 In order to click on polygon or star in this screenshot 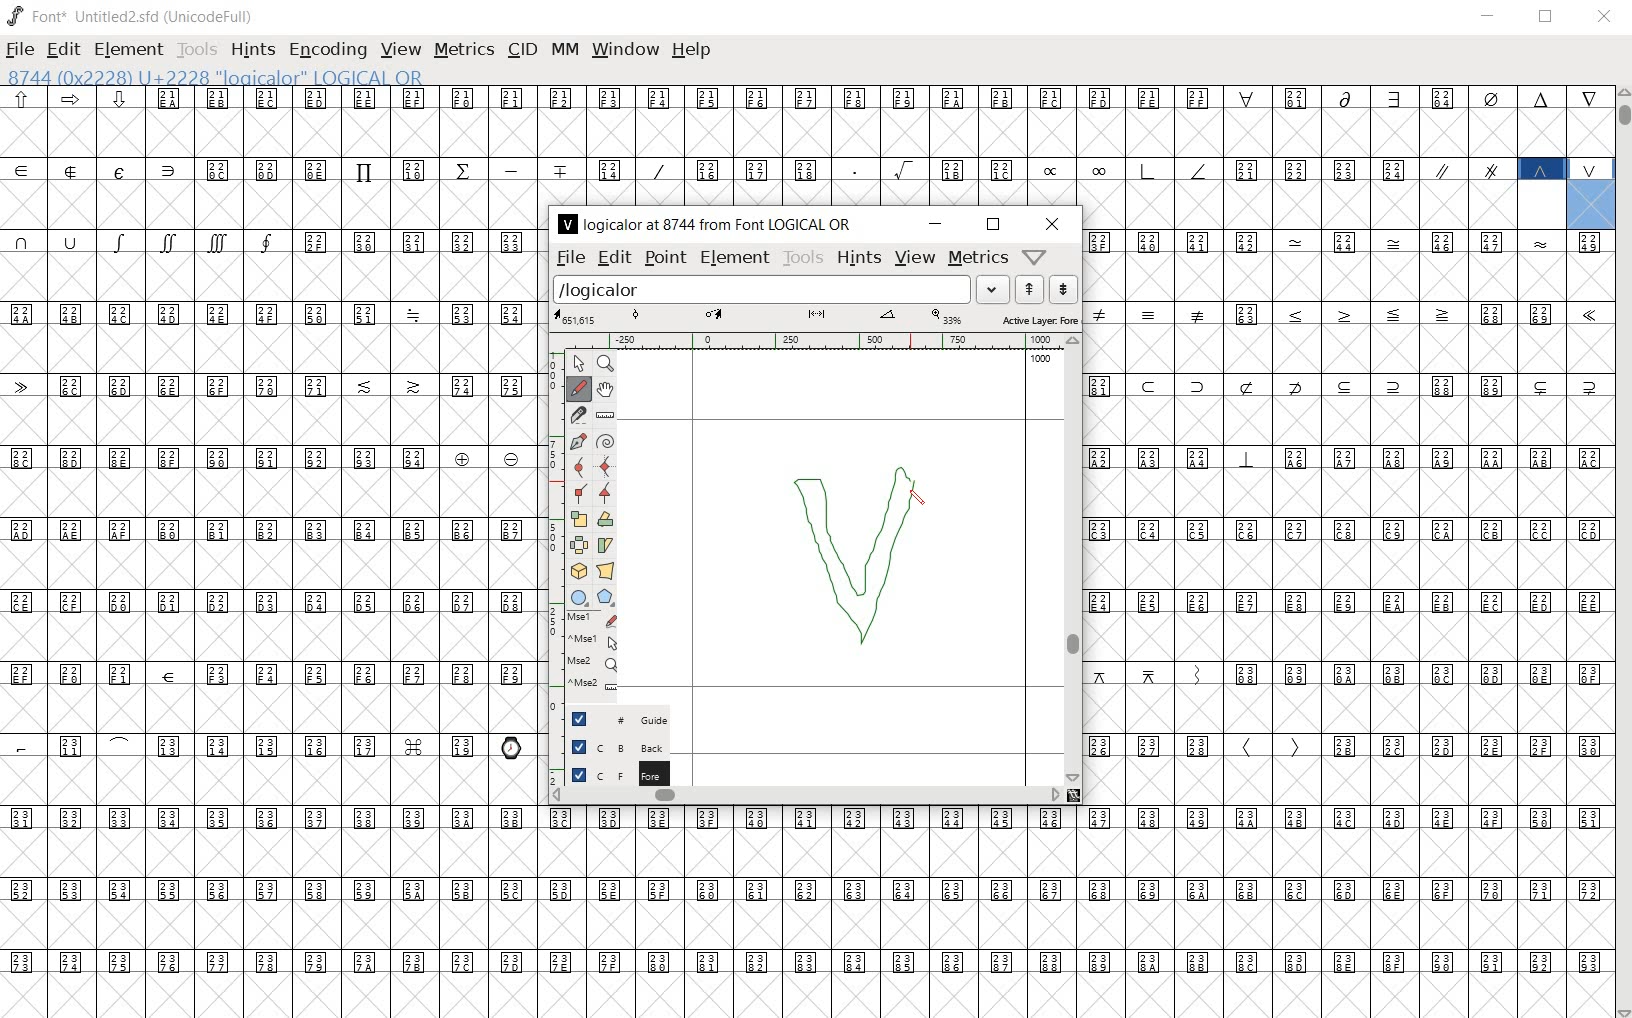, I will do `click(610, 597)`.